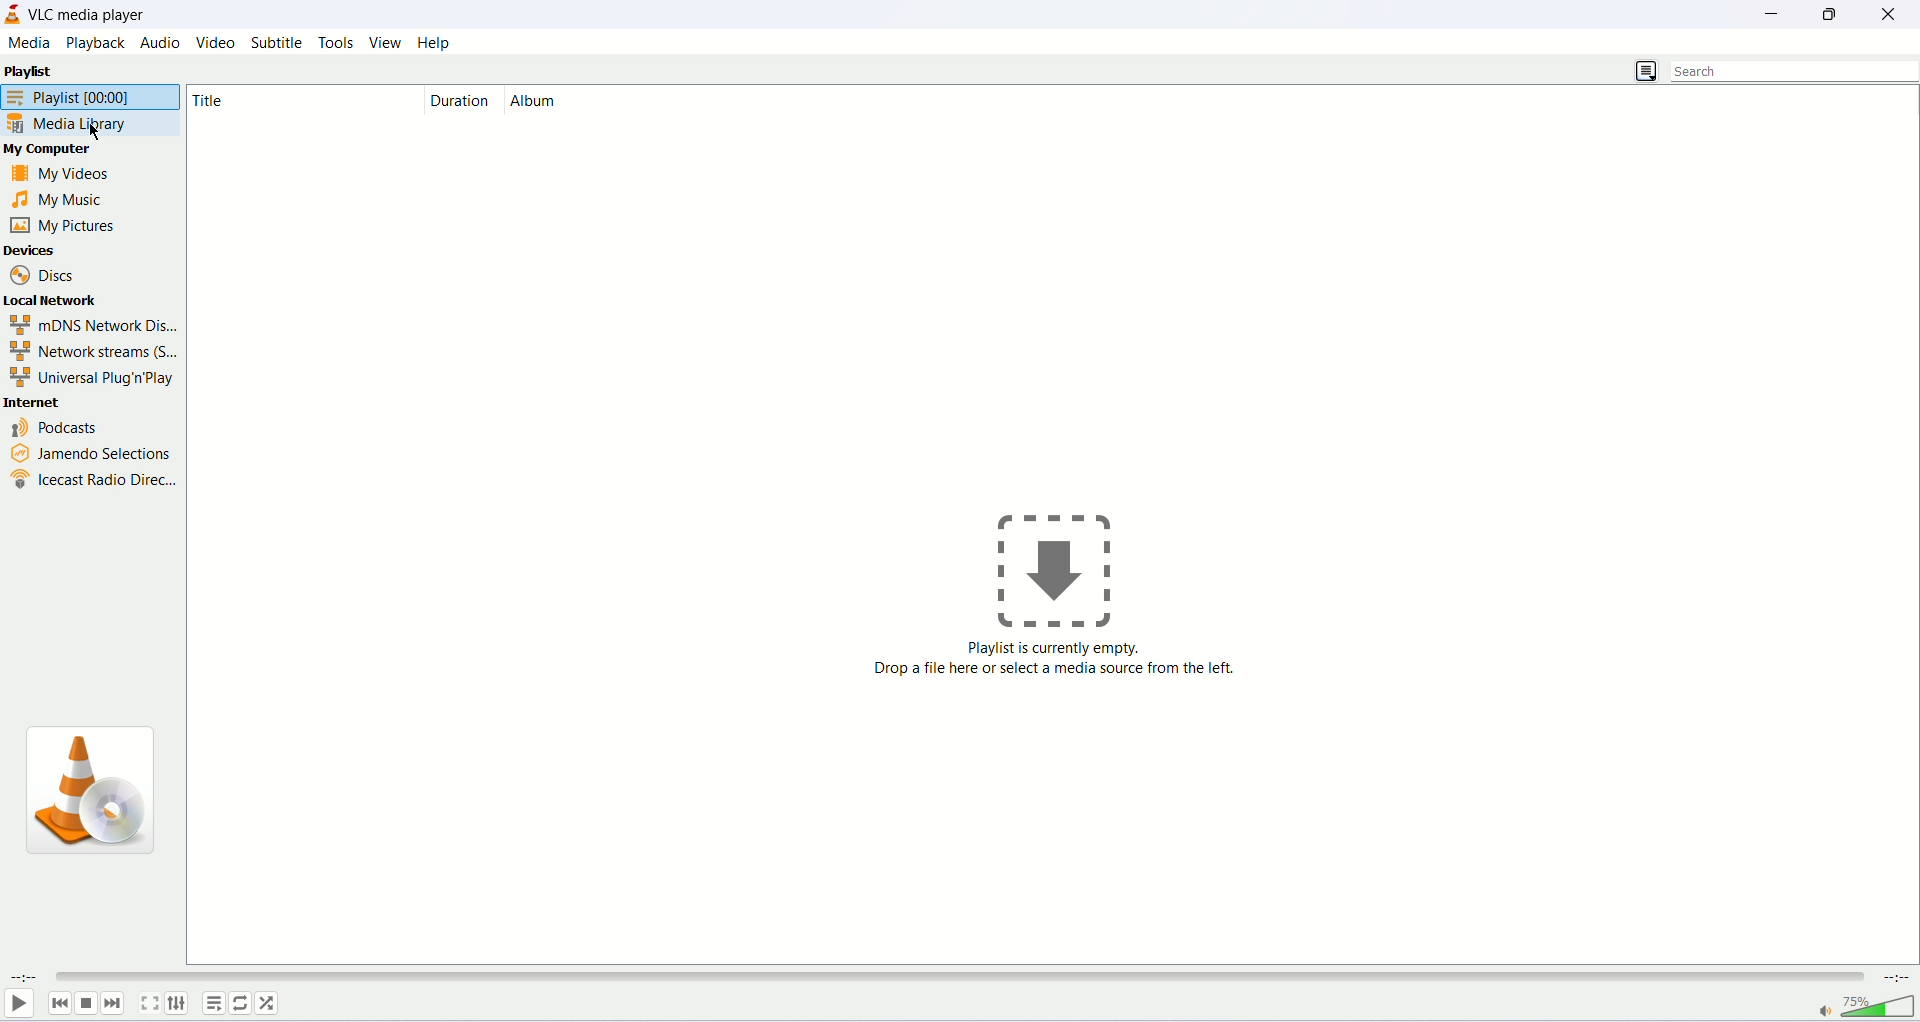 This screenshot has height=1022, width=1920. Describe the element at coordinates (337, 43) in the screenshot. I see `tools` at that location.